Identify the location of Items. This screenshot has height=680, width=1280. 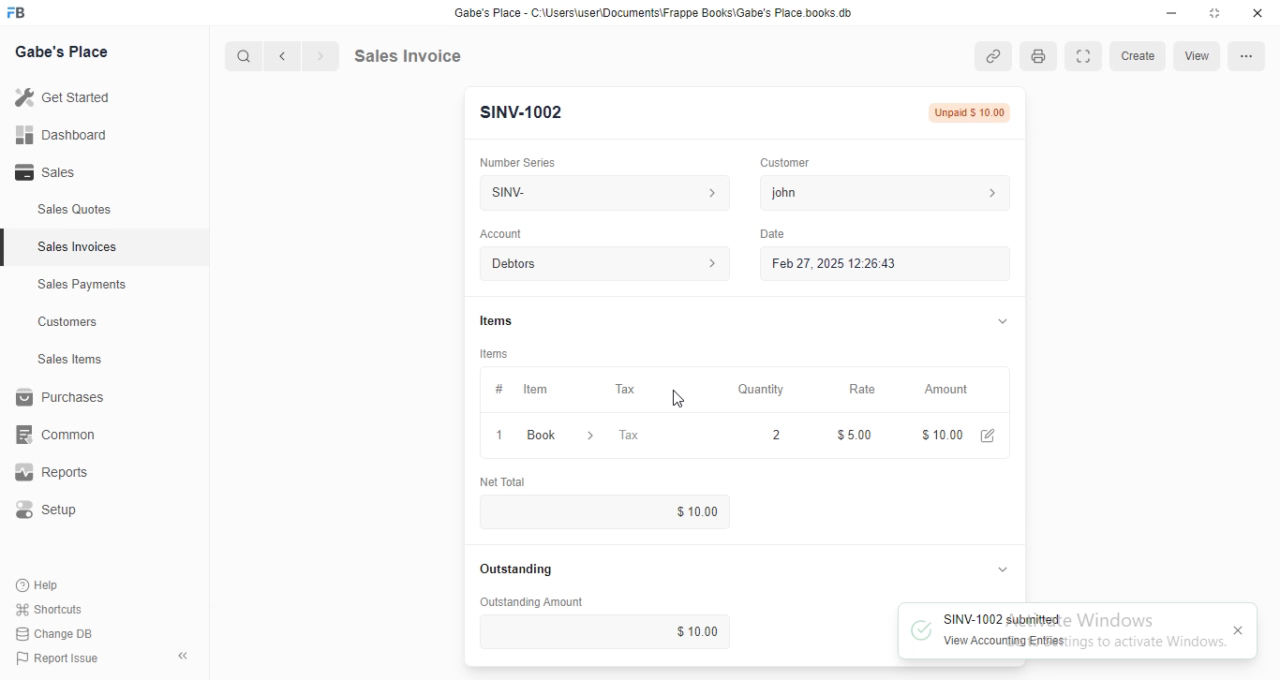
(496, 352).